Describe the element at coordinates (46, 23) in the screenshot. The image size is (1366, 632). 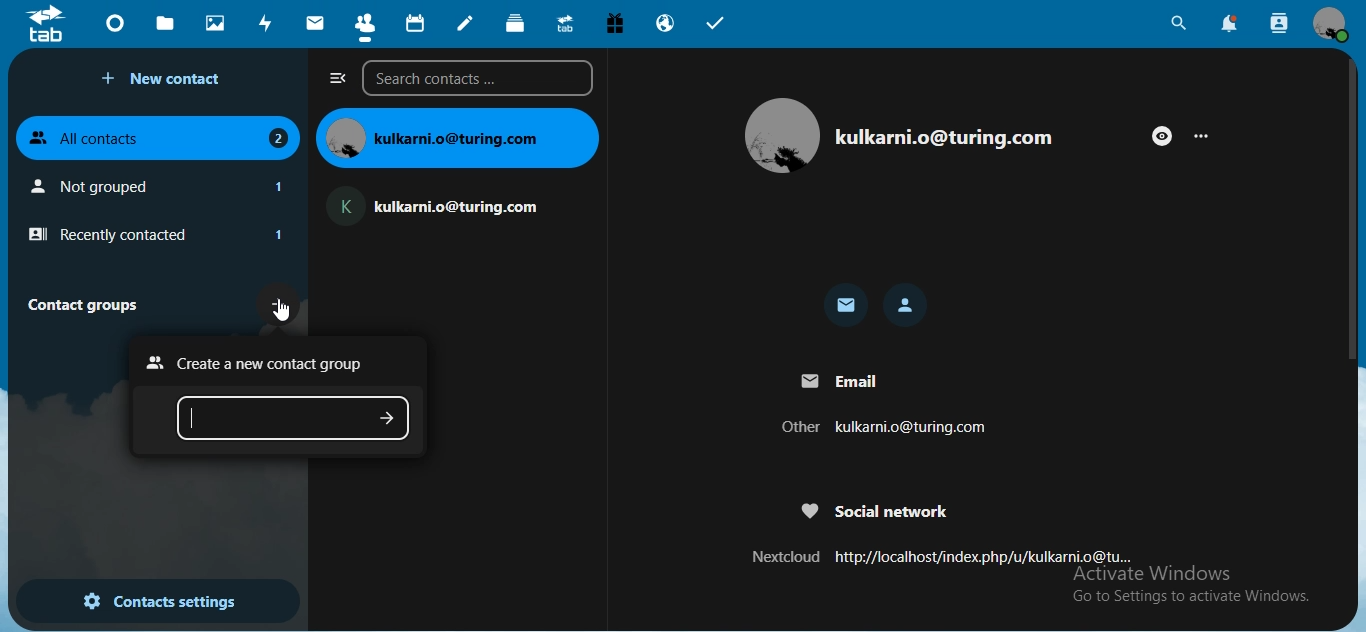
I see `icon` at that location.